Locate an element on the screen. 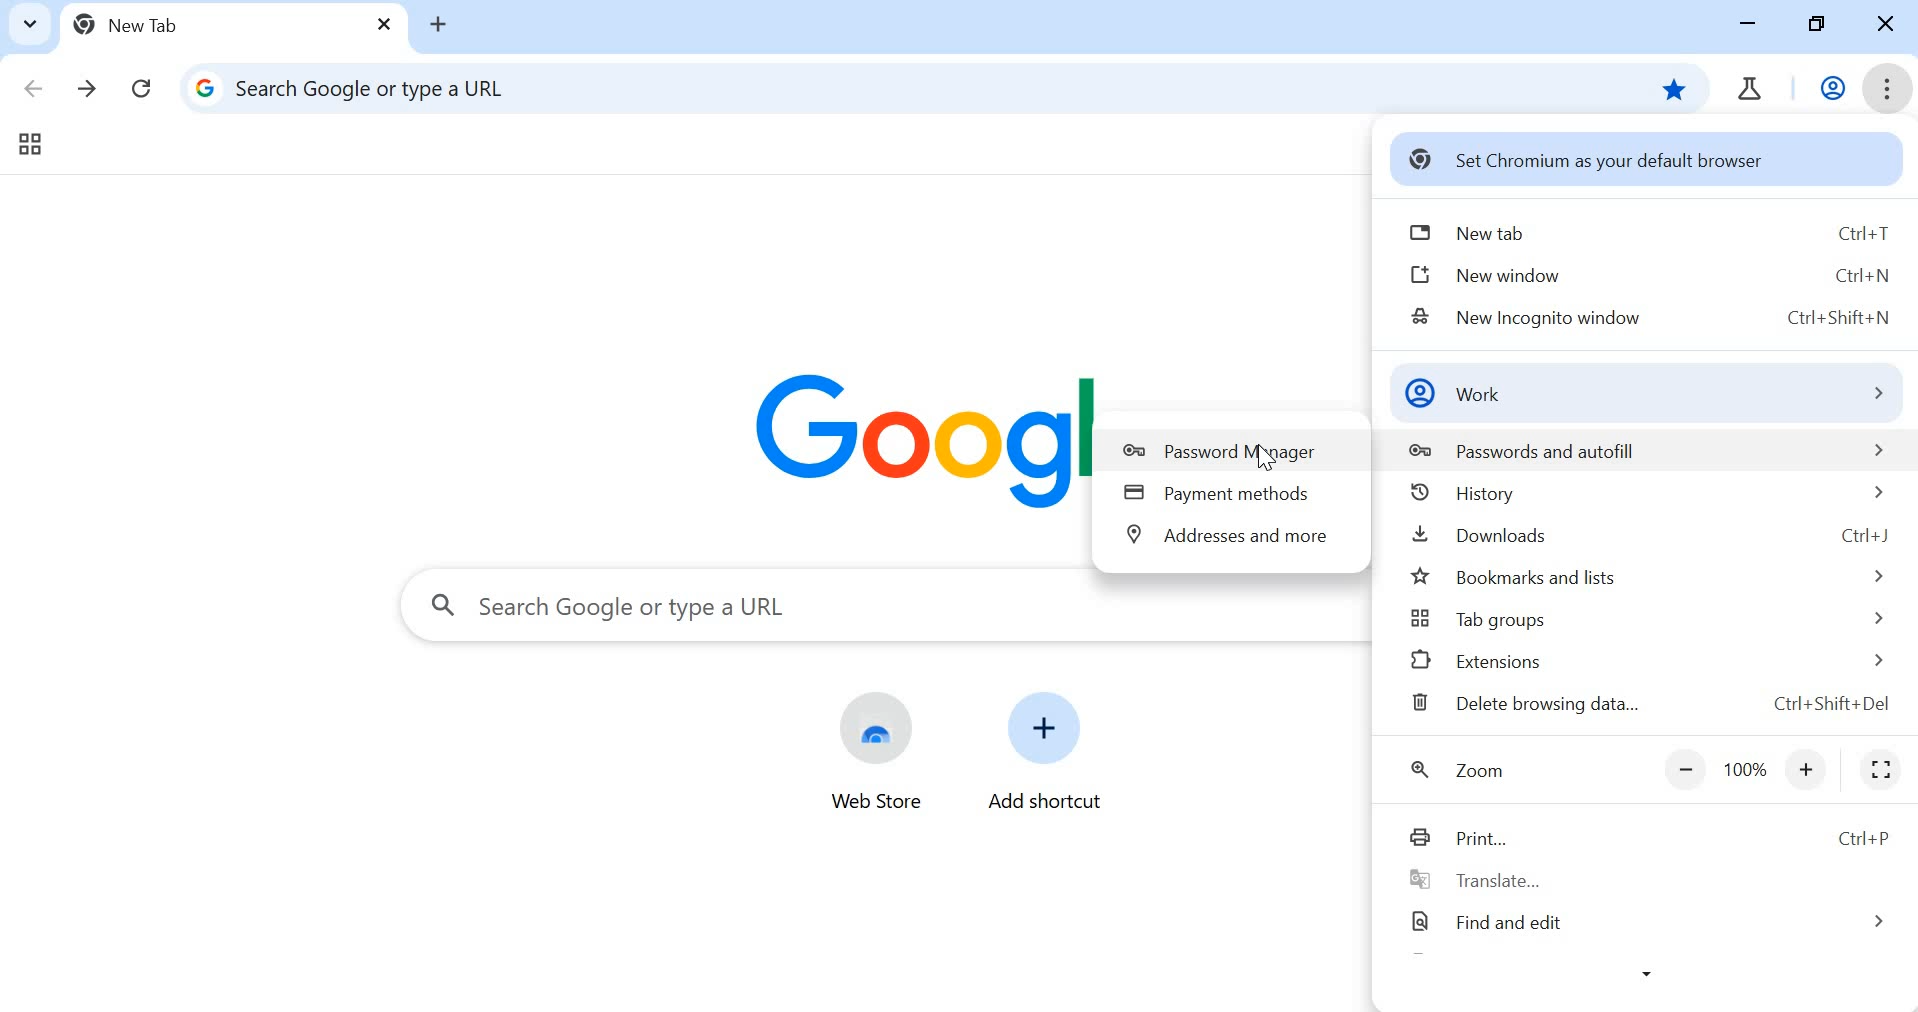 Image resolution: width=1918 pixels, height=1012 pixels. new window is located at coordinates (1653, 274).